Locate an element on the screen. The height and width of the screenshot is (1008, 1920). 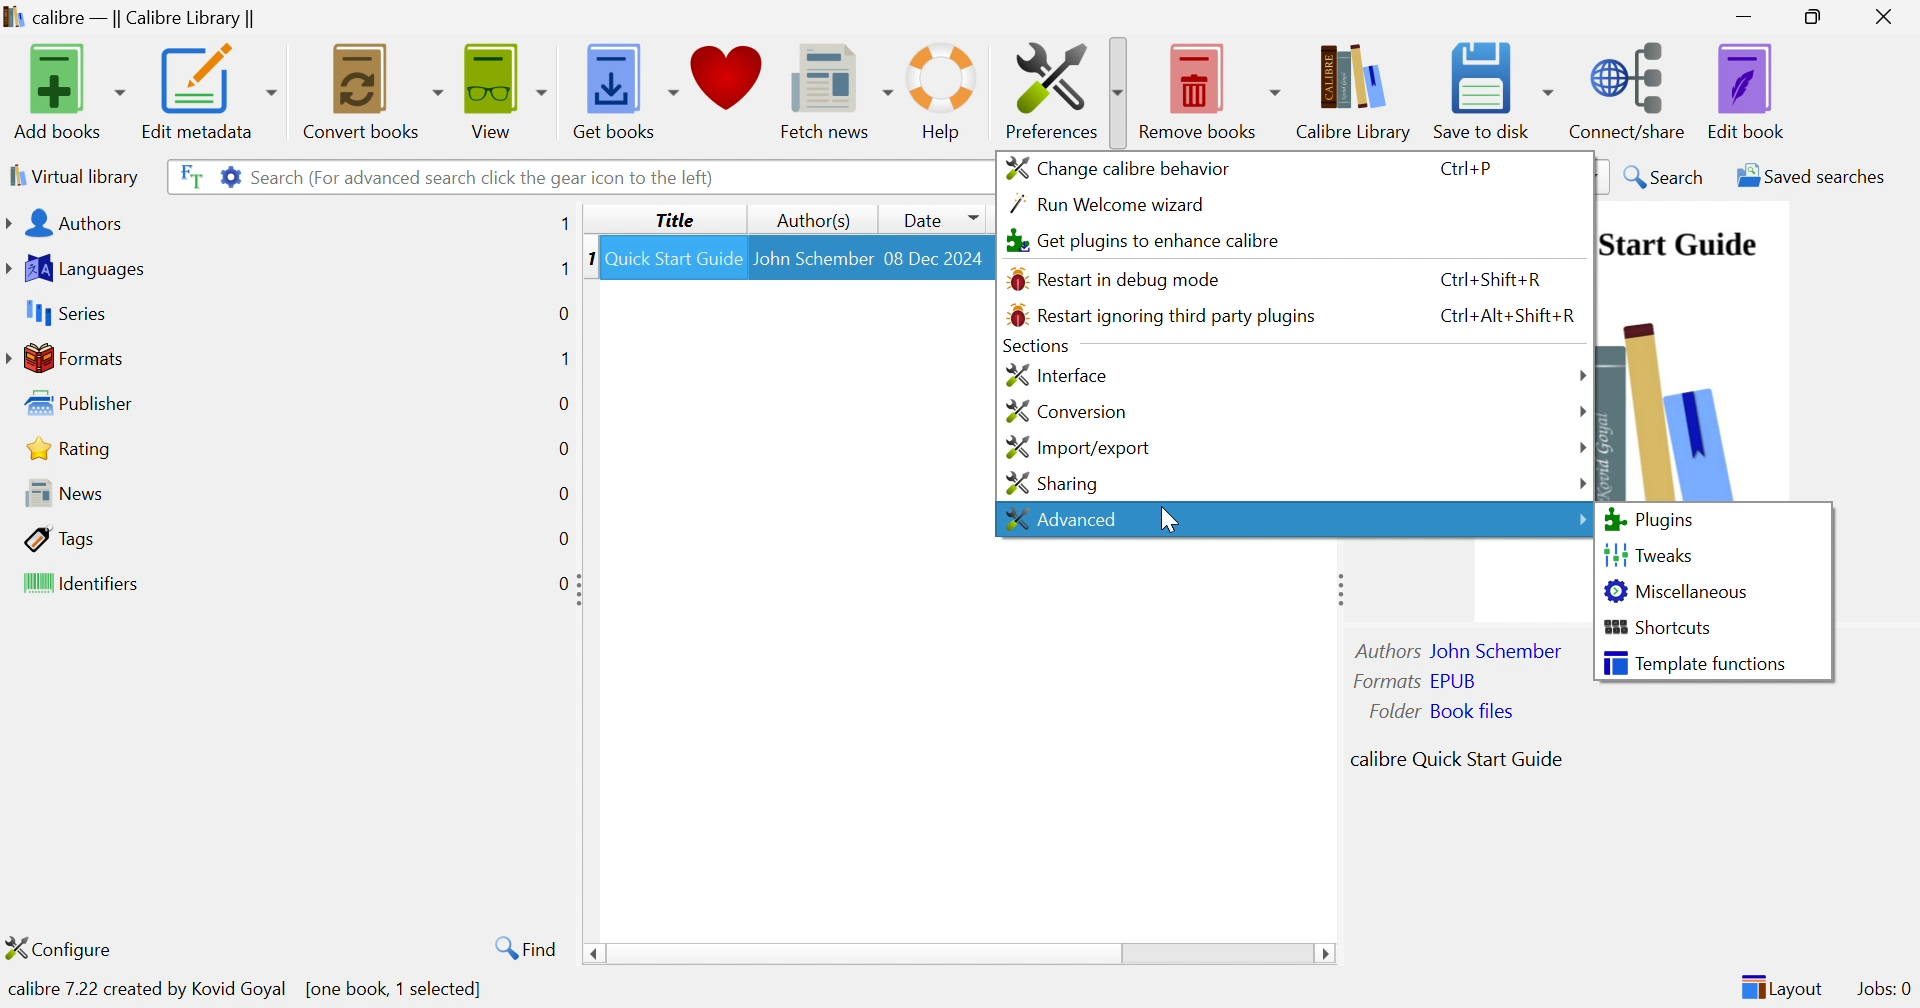
1 is located at coordinates (564, 224).